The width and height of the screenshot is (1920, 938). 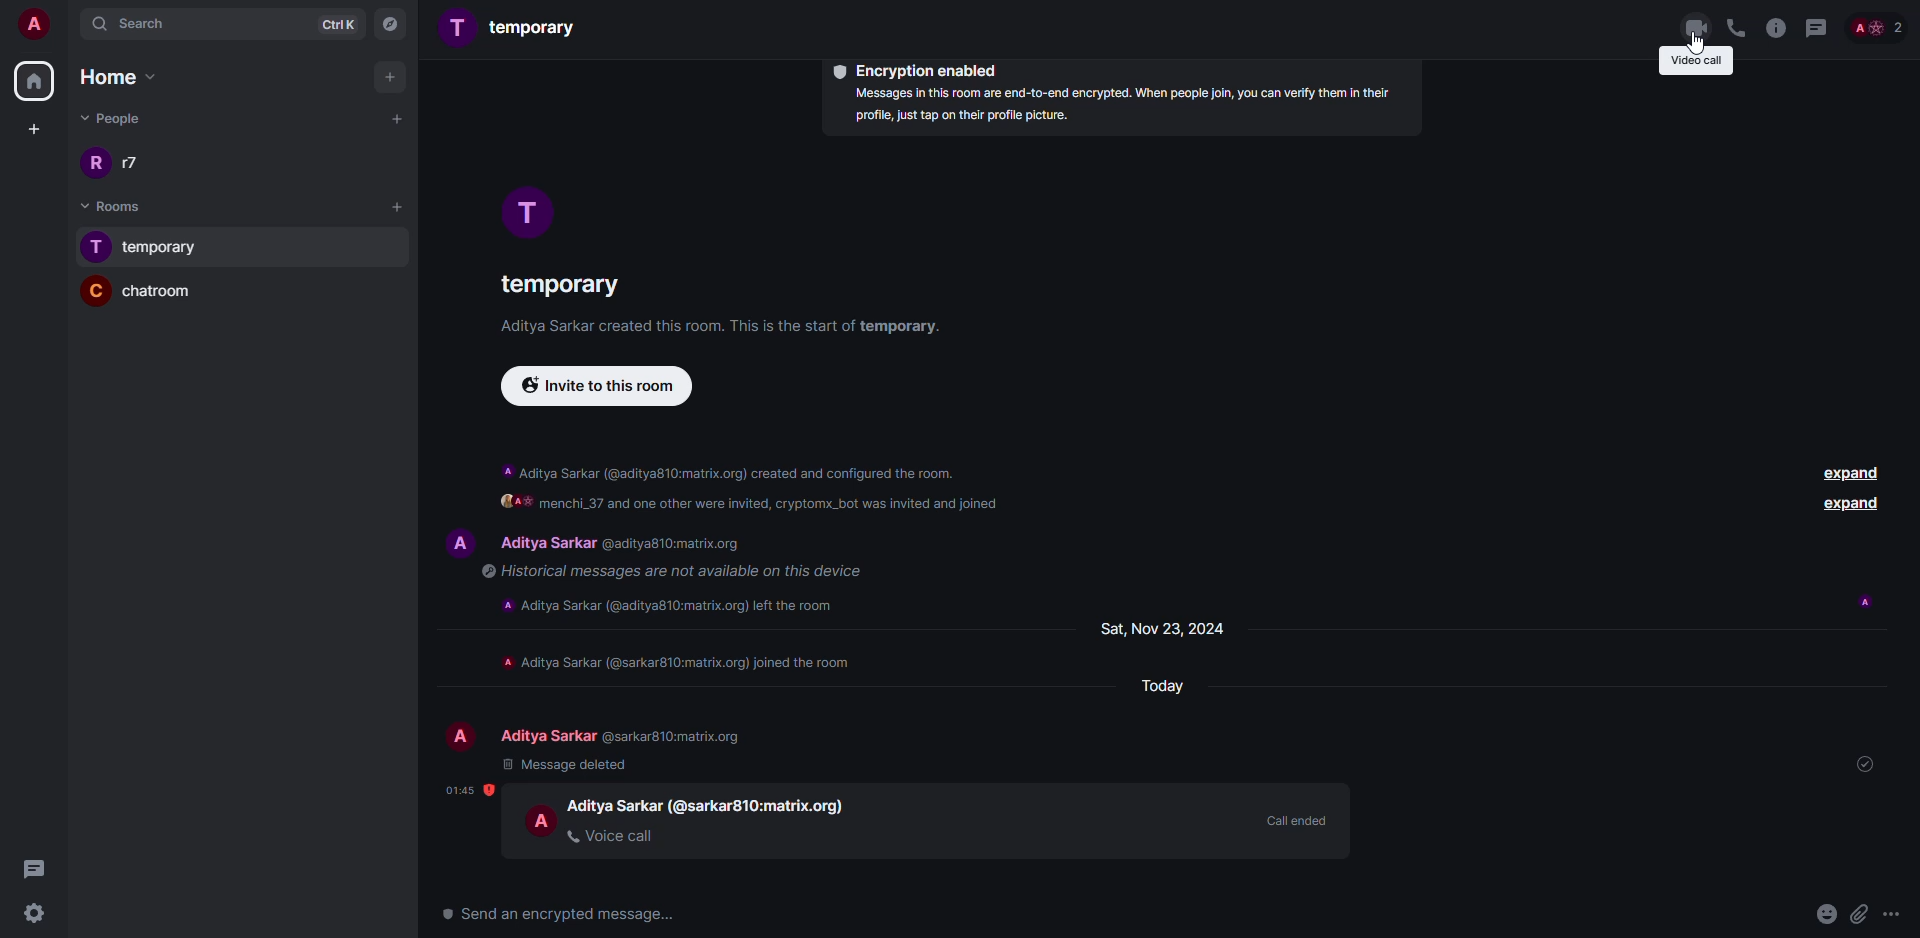 I want to click on voice call, so click(x=1735, y=28).